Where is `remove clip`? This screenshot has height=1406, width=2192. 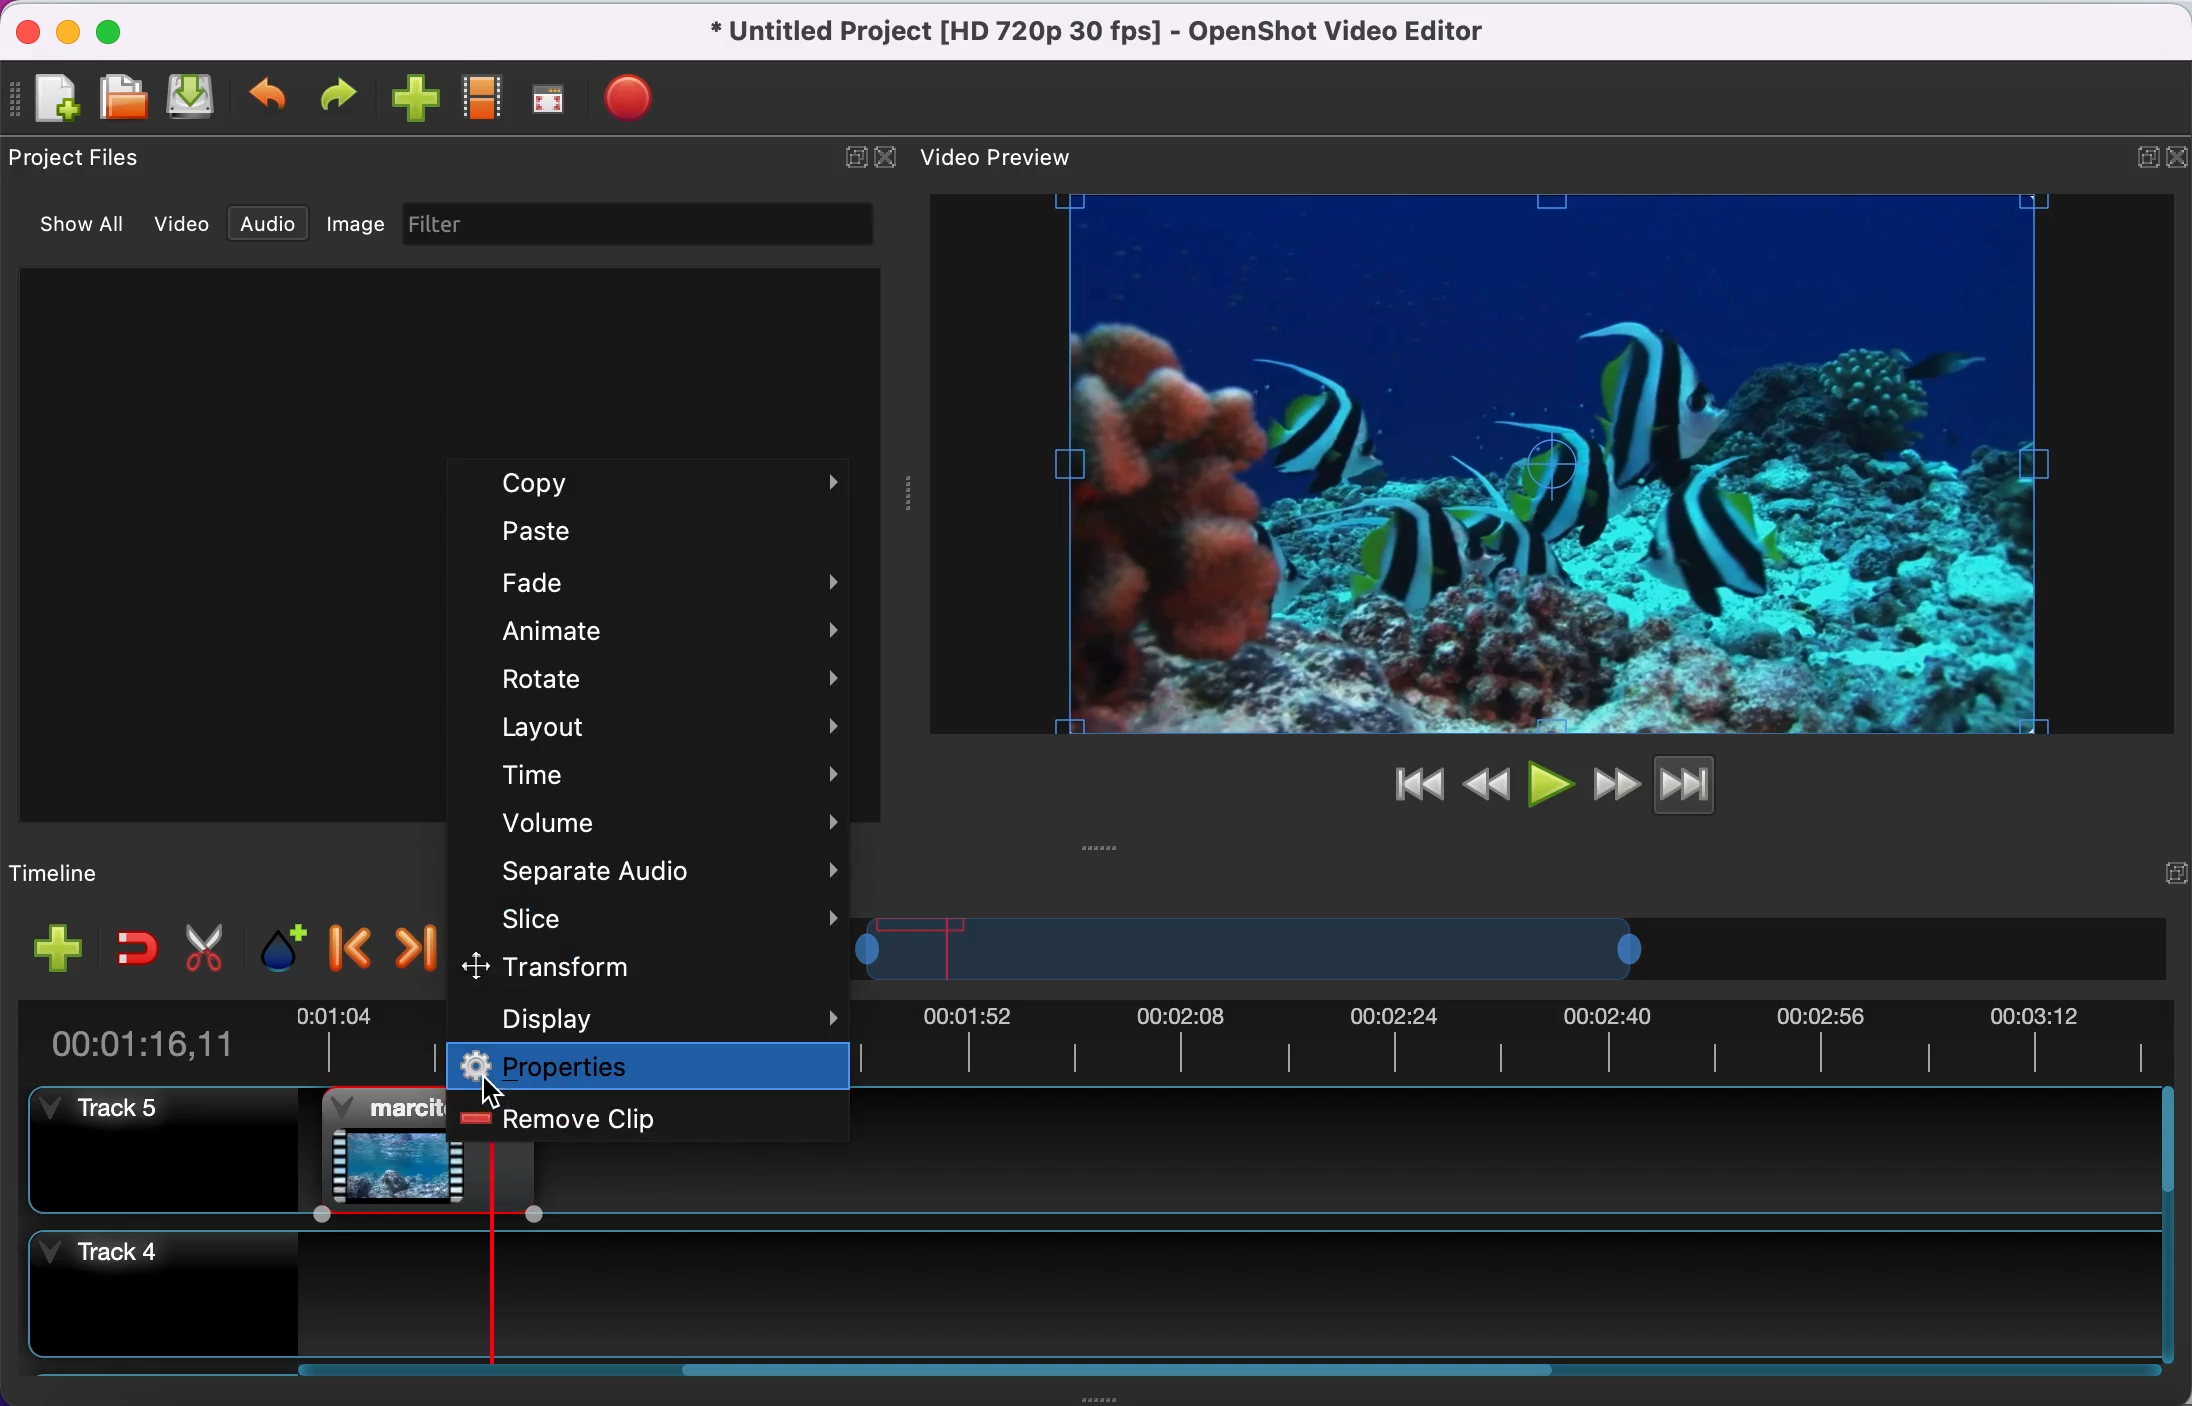
remove clip is located at coordinates (655, 1120).